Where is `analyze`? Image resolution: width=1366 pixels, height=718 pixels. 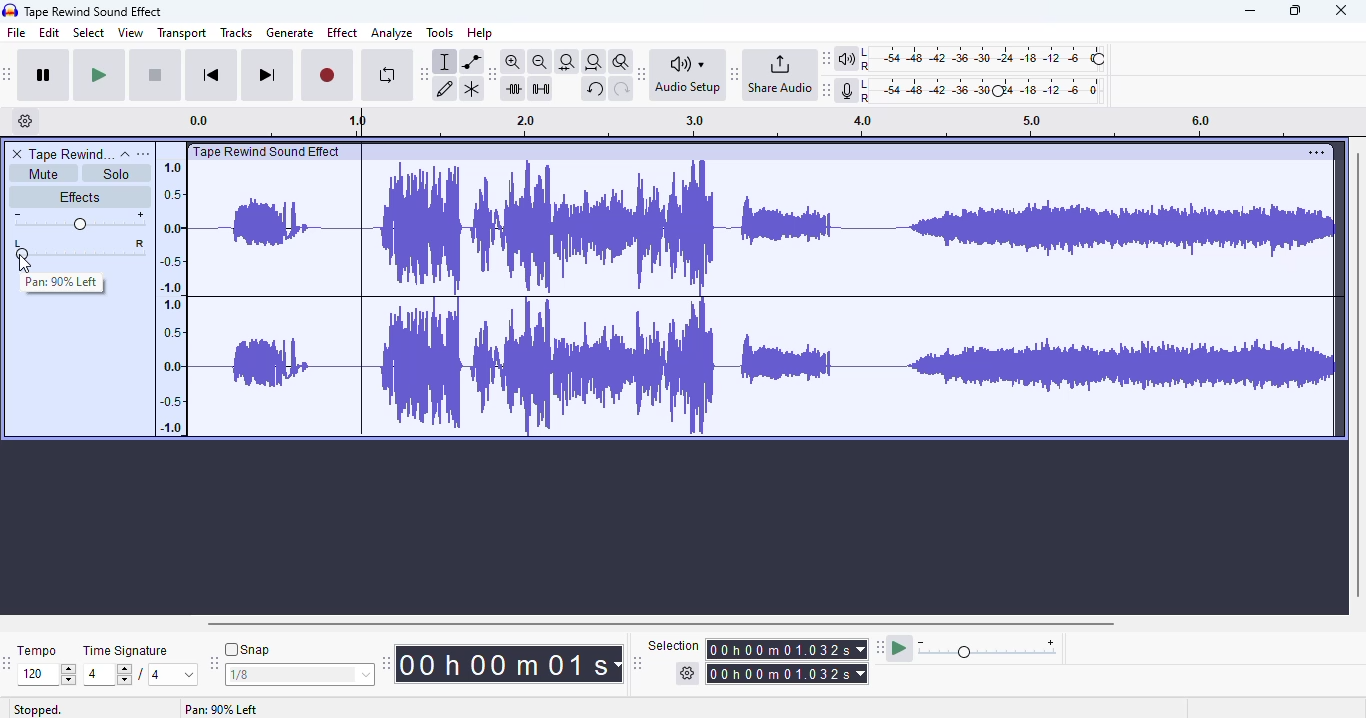 analyze is located at coordinates (392, 33).